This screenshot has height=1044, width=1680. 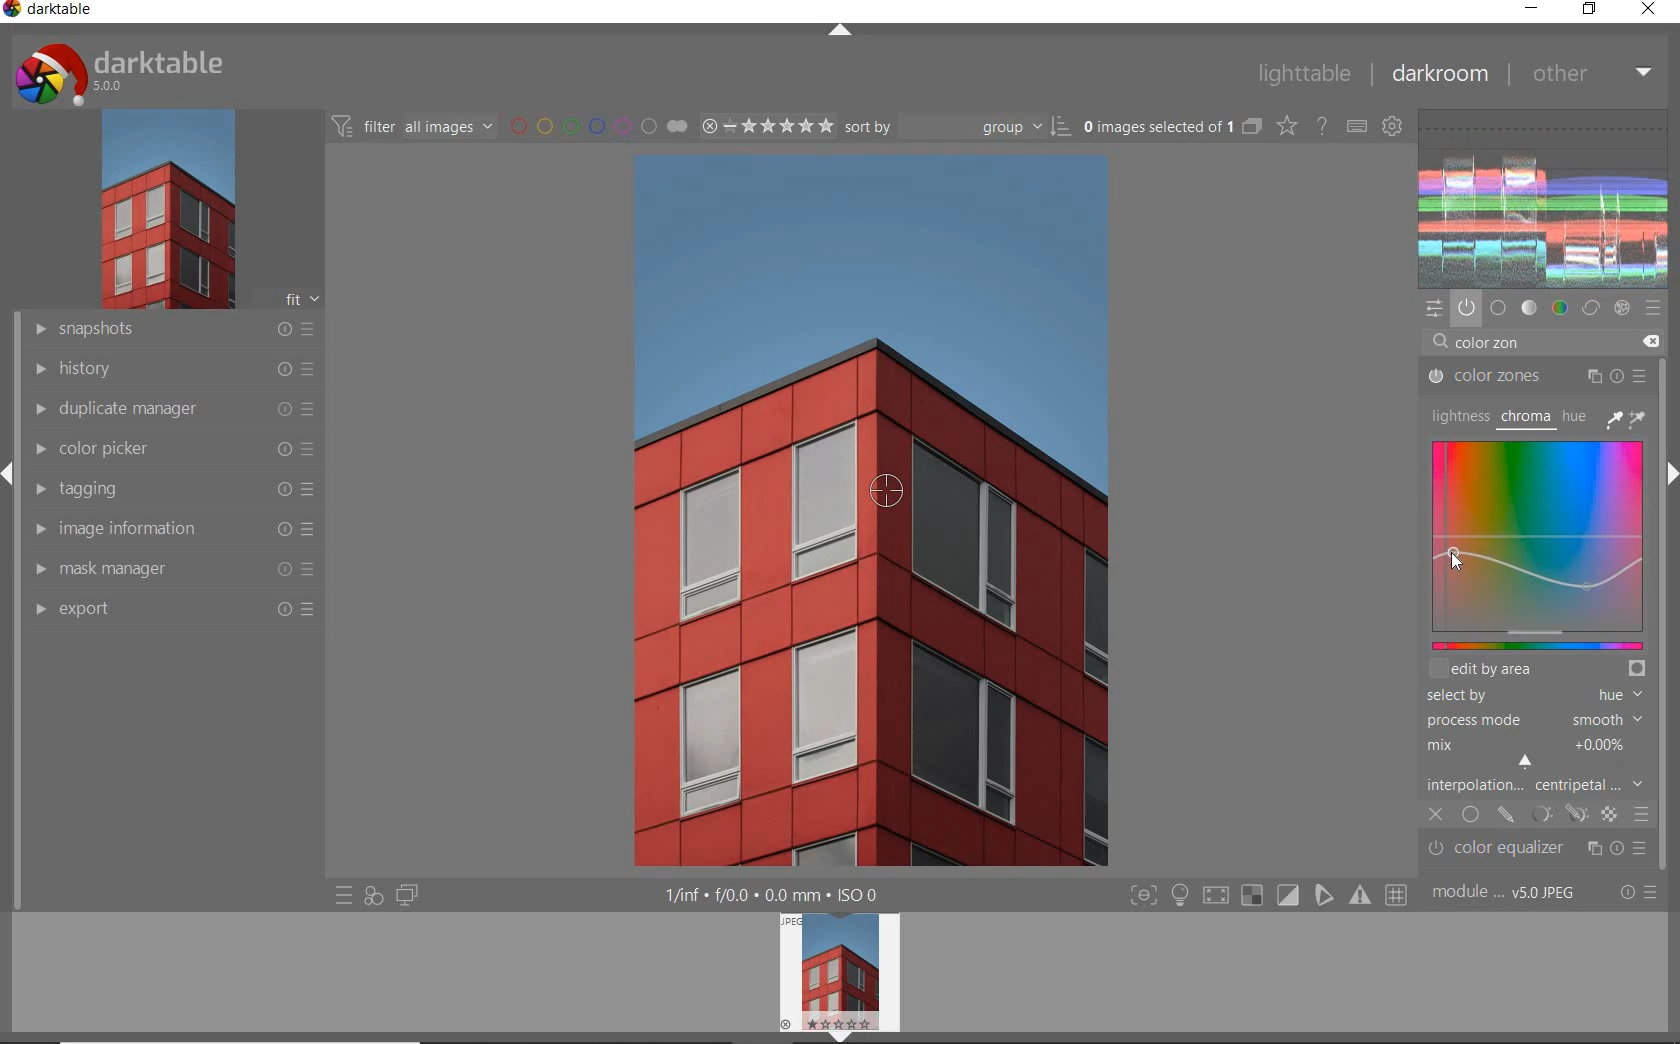 I want to click on tone, so click(x=1530, y=307).